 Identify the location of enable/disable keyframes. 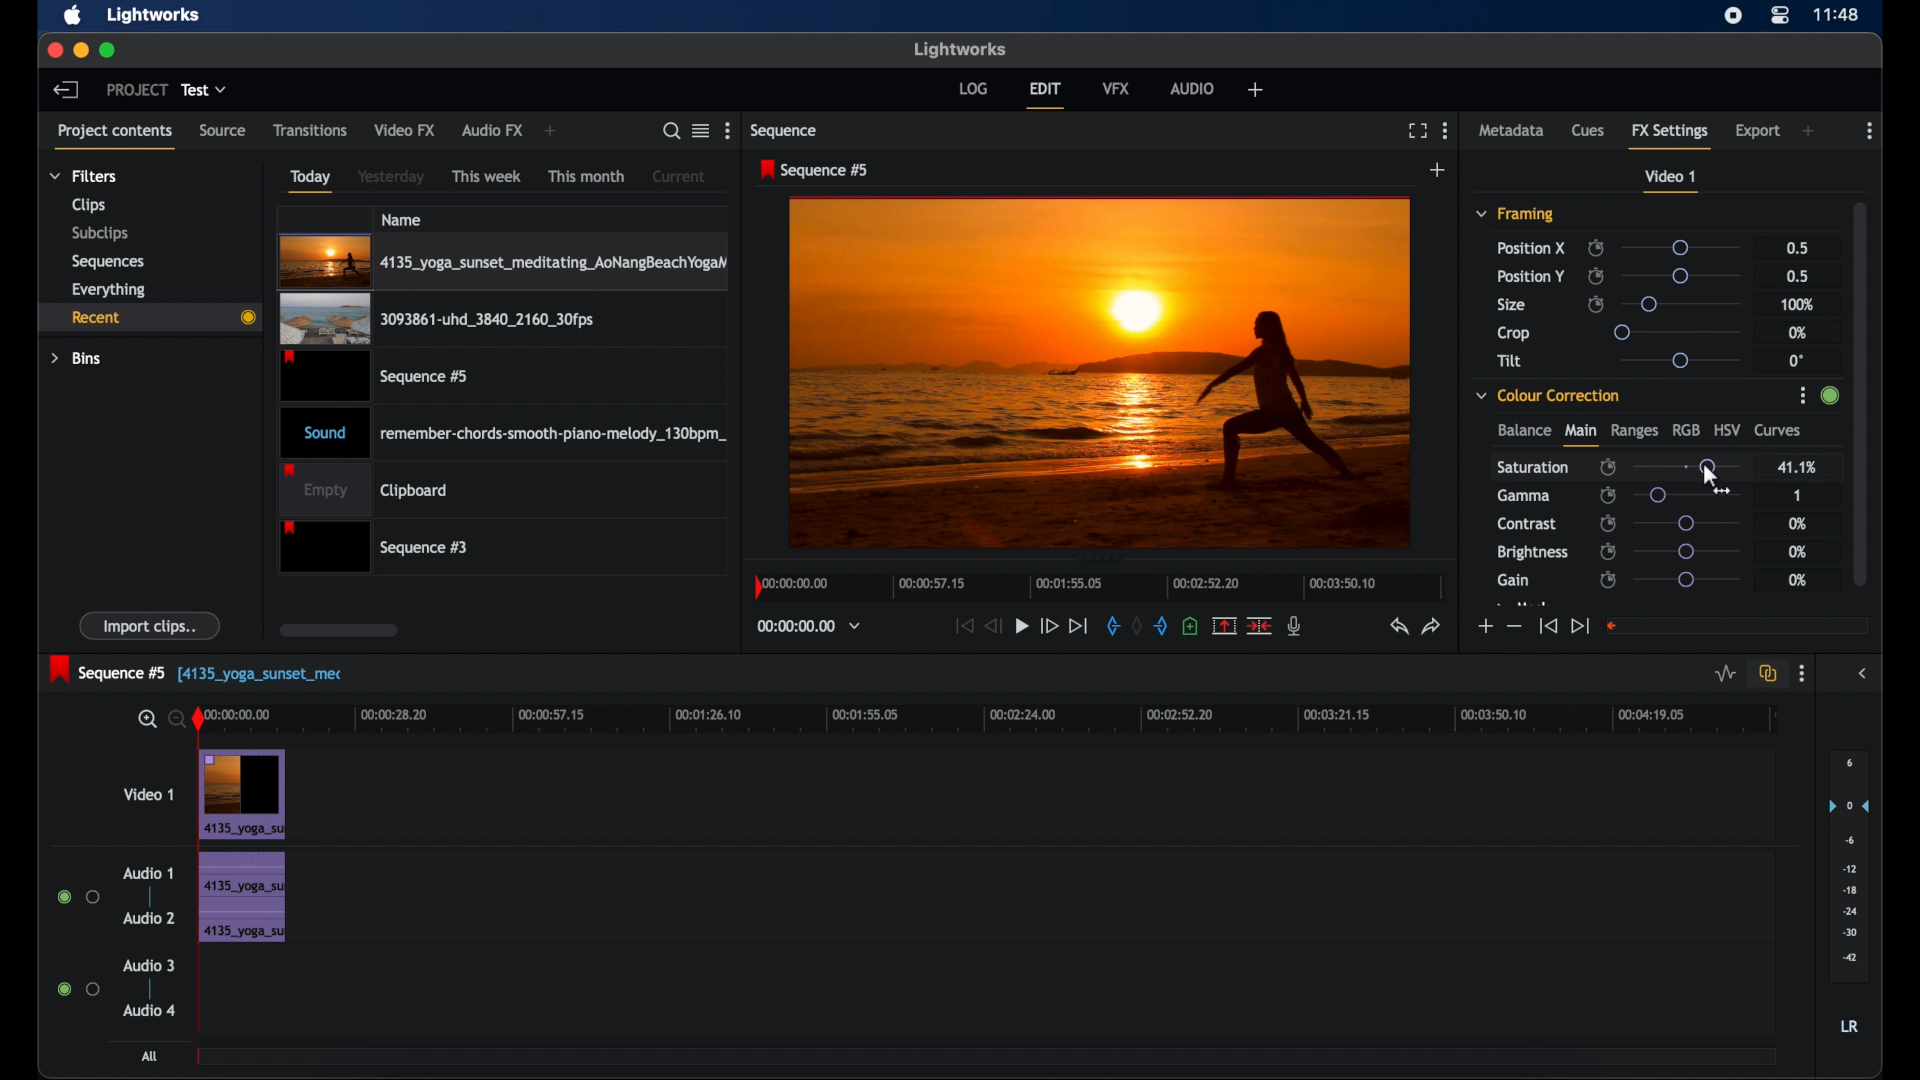
(1607, 580).